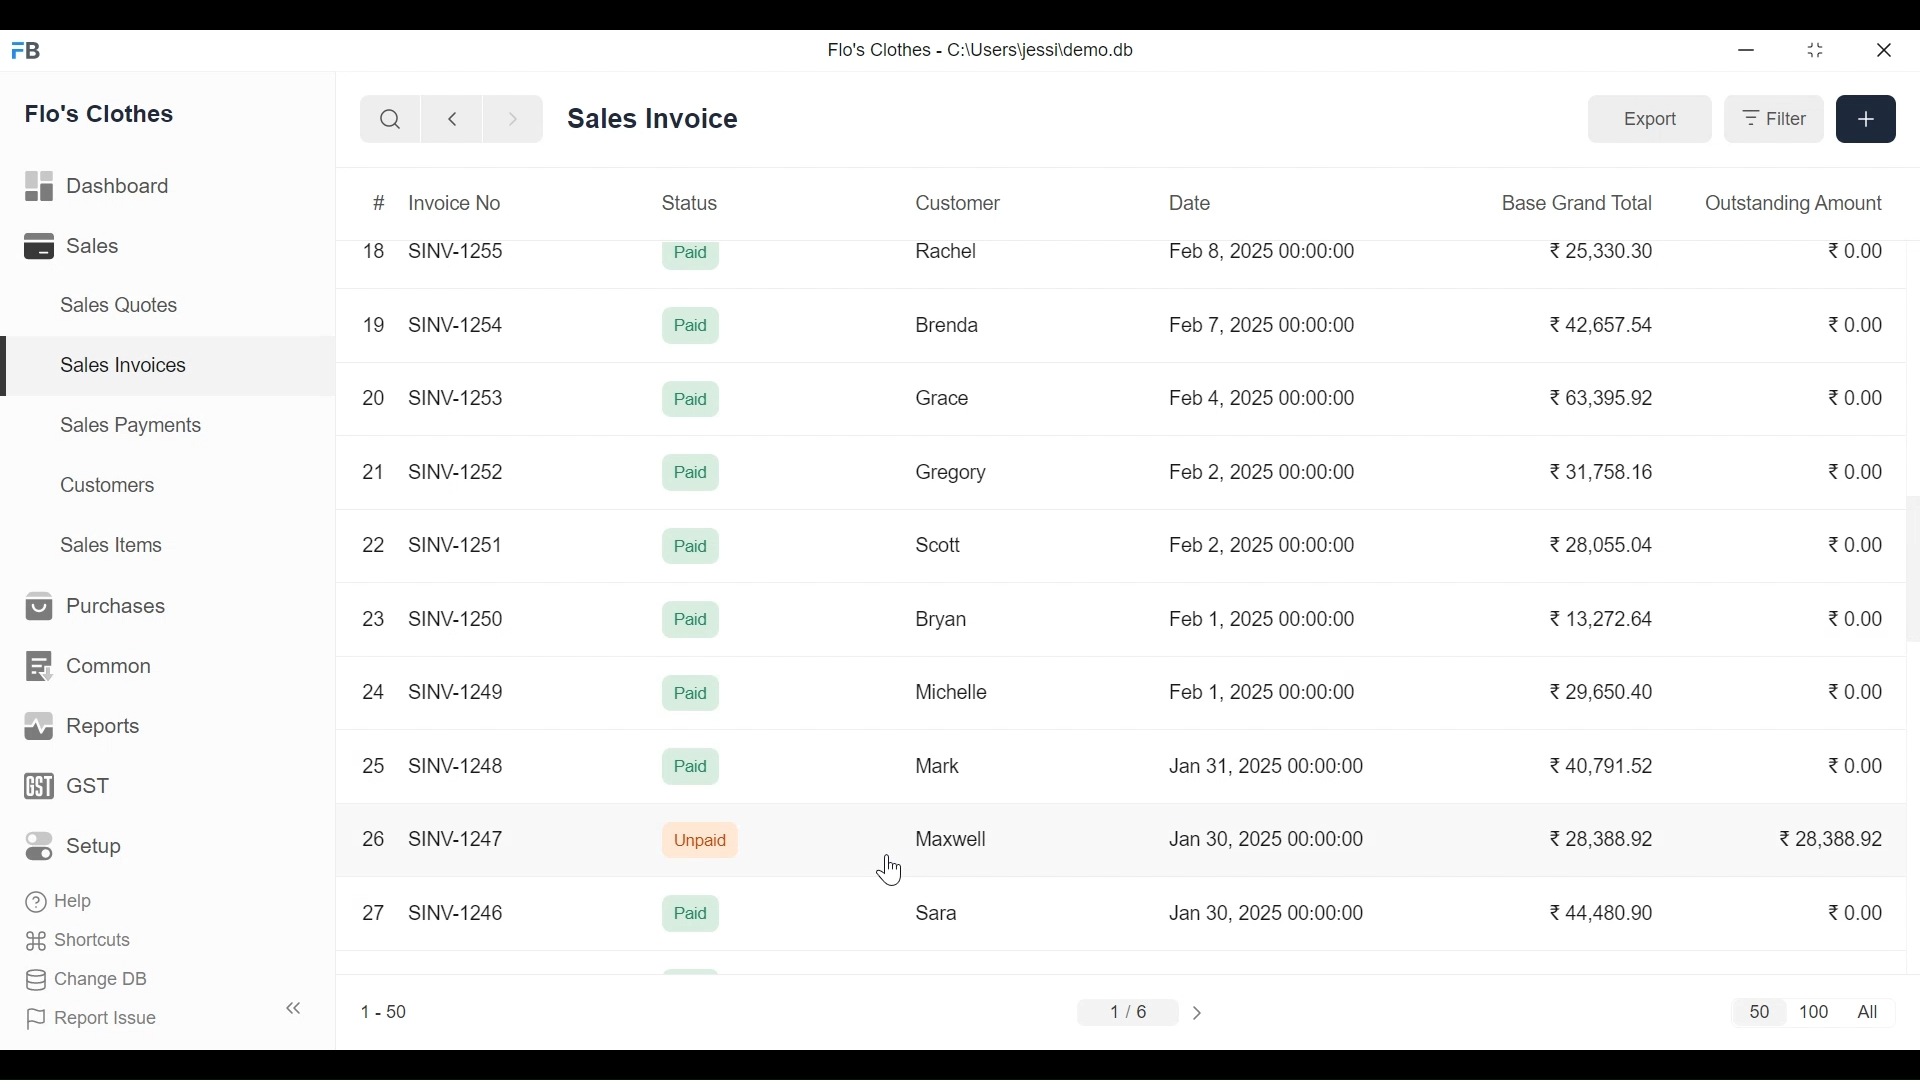  I want to click on SINV-1255, so click(462, 248).